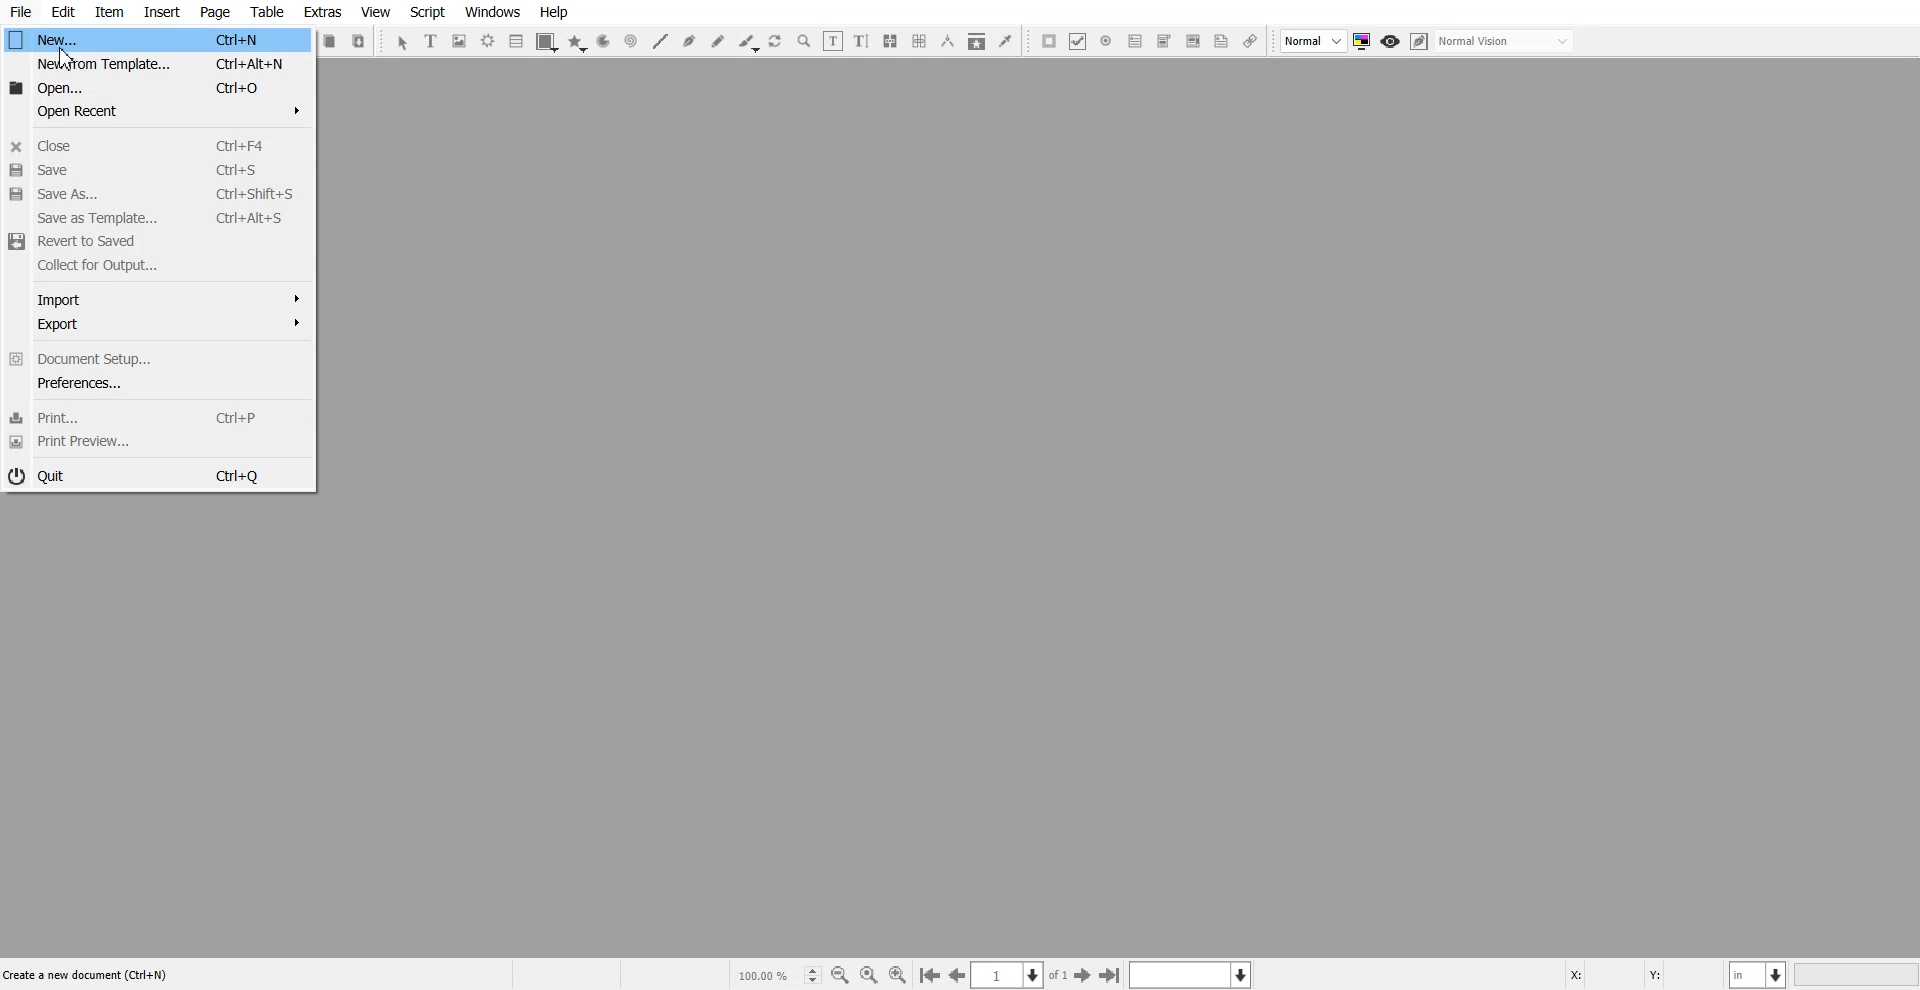  What do you see at coordinates (155, 194) in the screenshot?
I see `Save As` at bounding box center [155, 194].